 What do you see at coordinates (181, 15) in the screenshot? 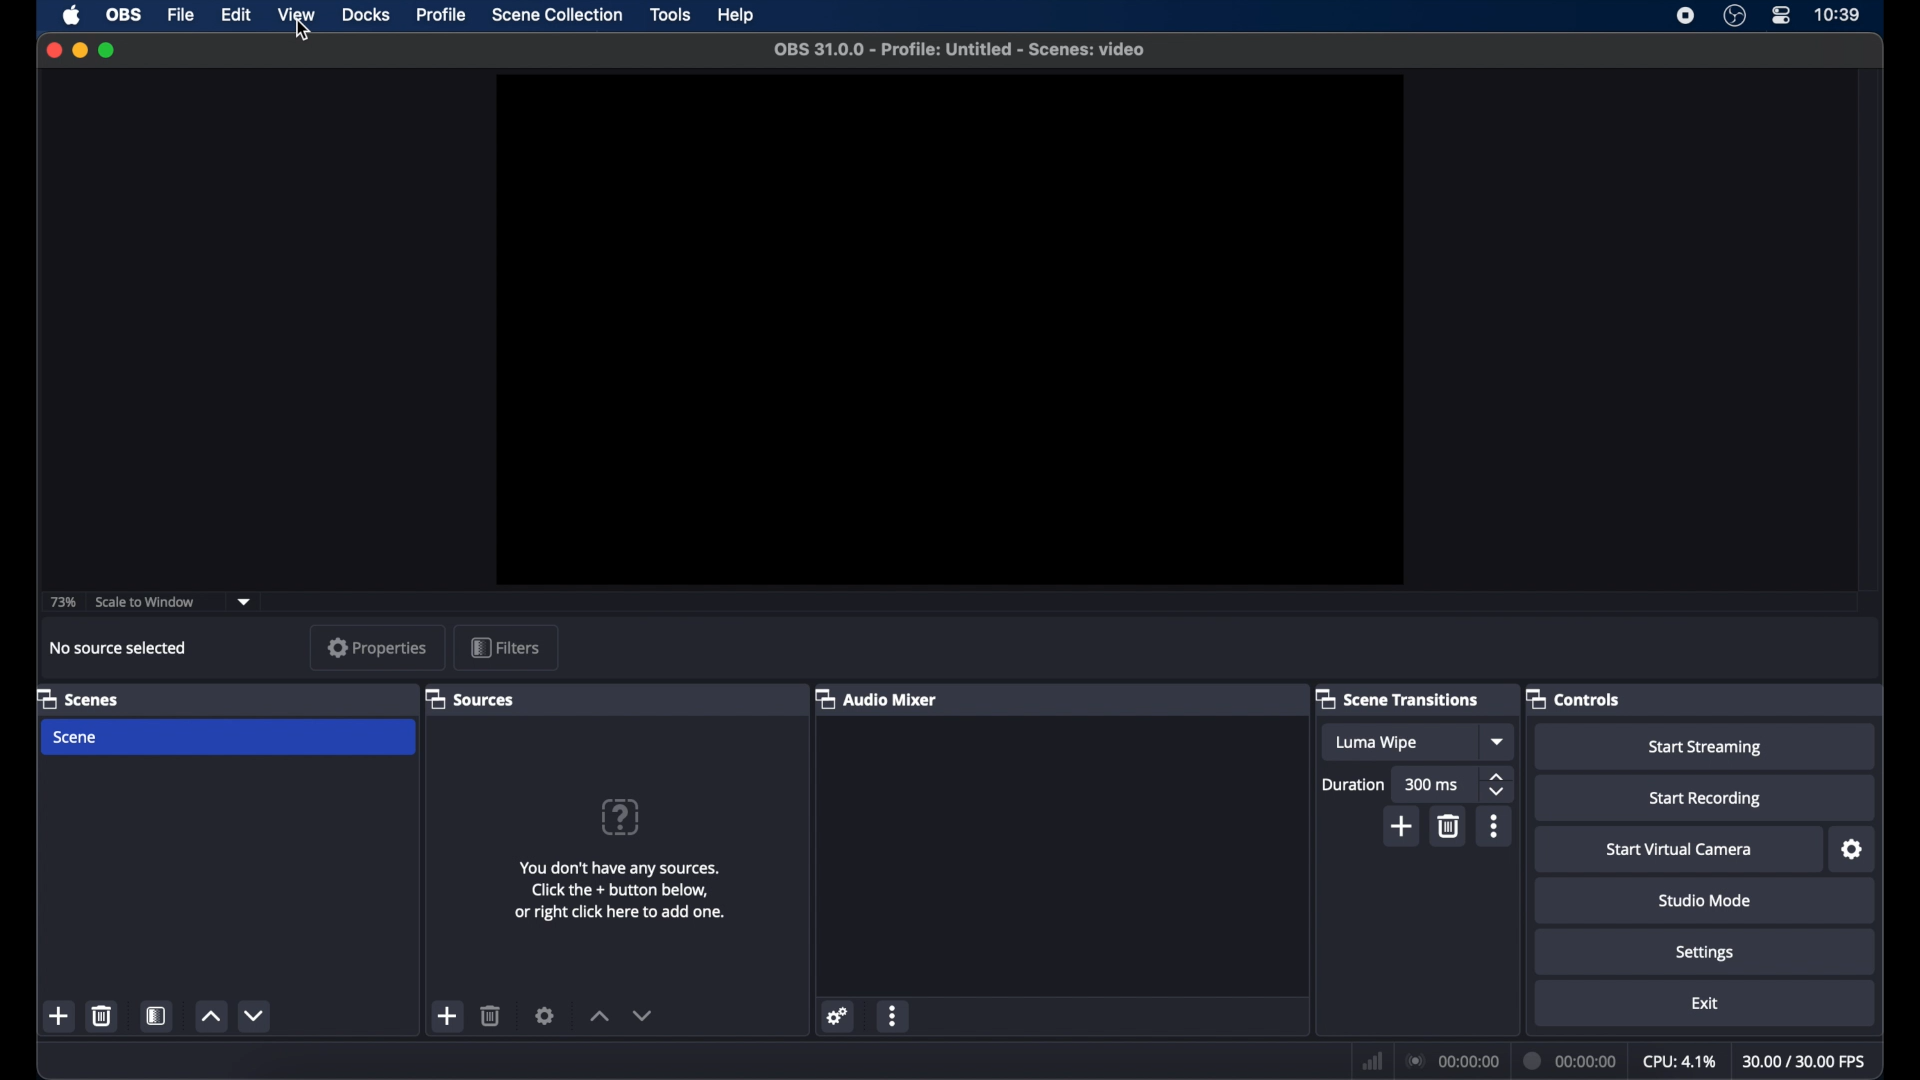
I see `file` at bounding box center [181, 15].